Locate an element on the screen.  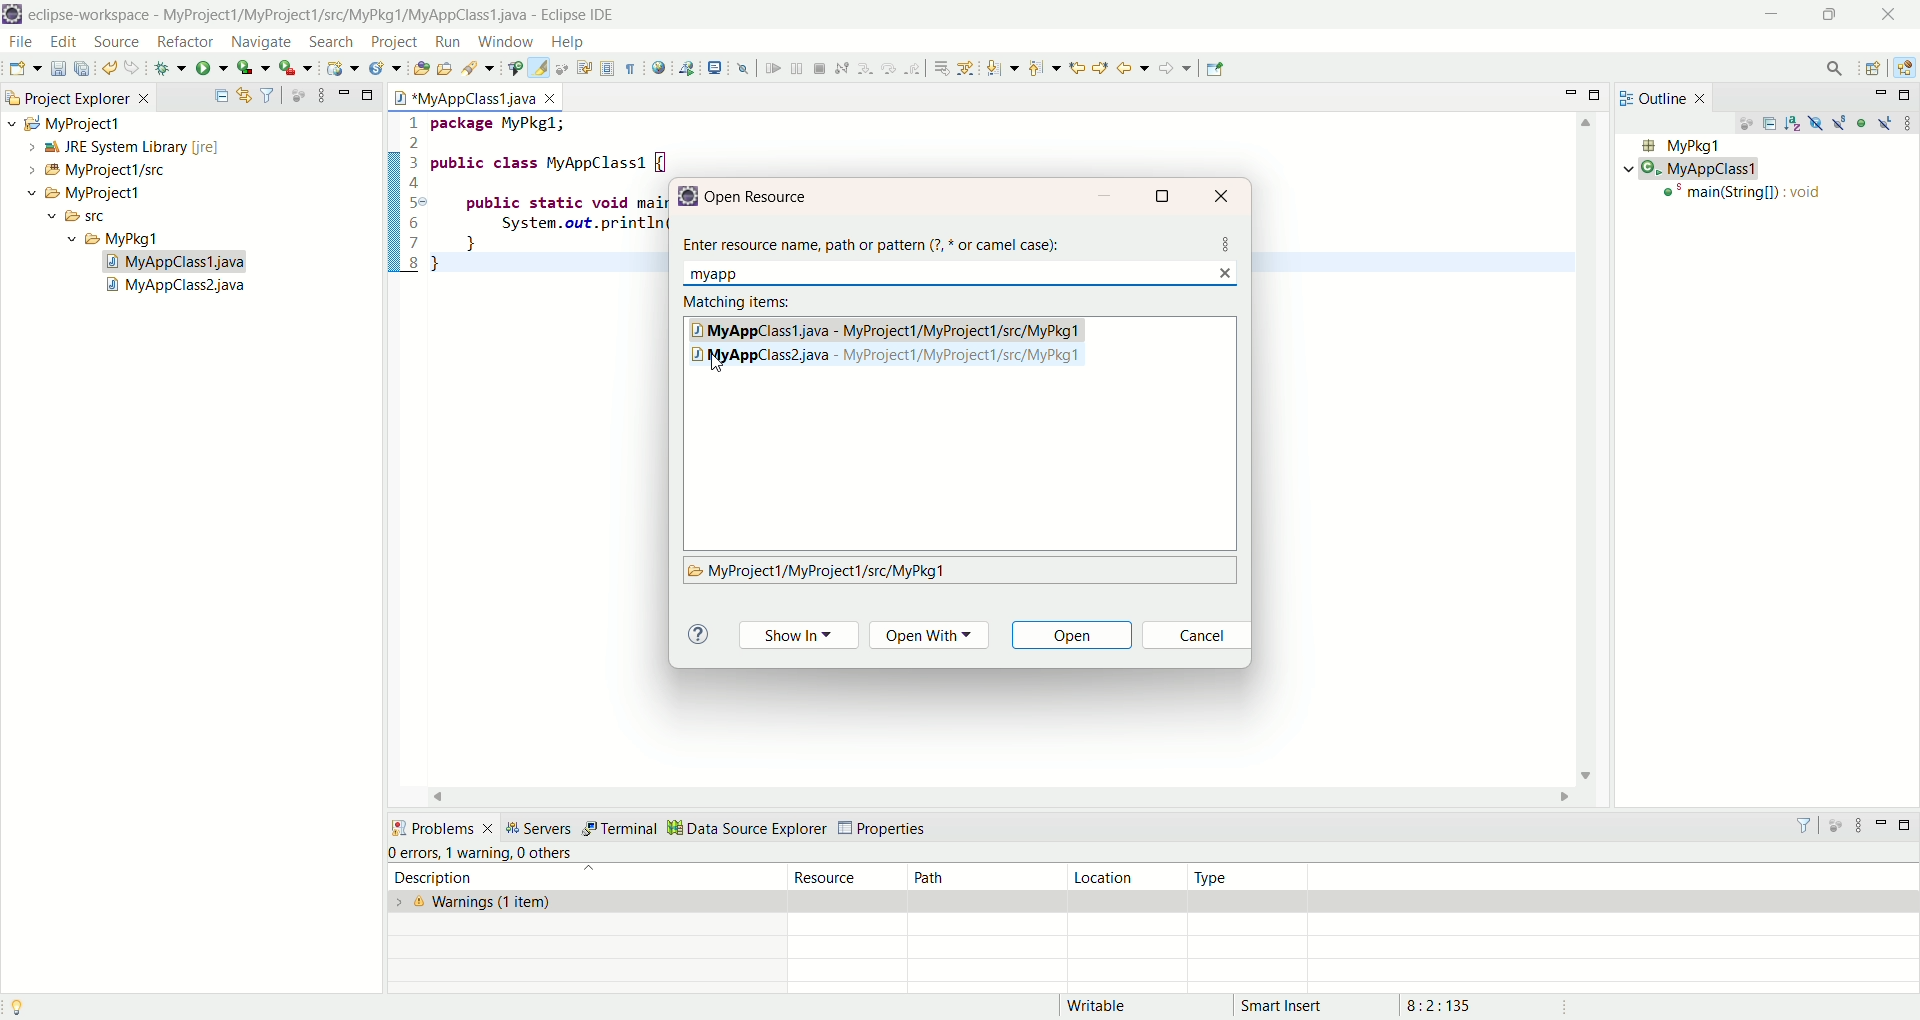
open resource is located at coordinates (765, 197).